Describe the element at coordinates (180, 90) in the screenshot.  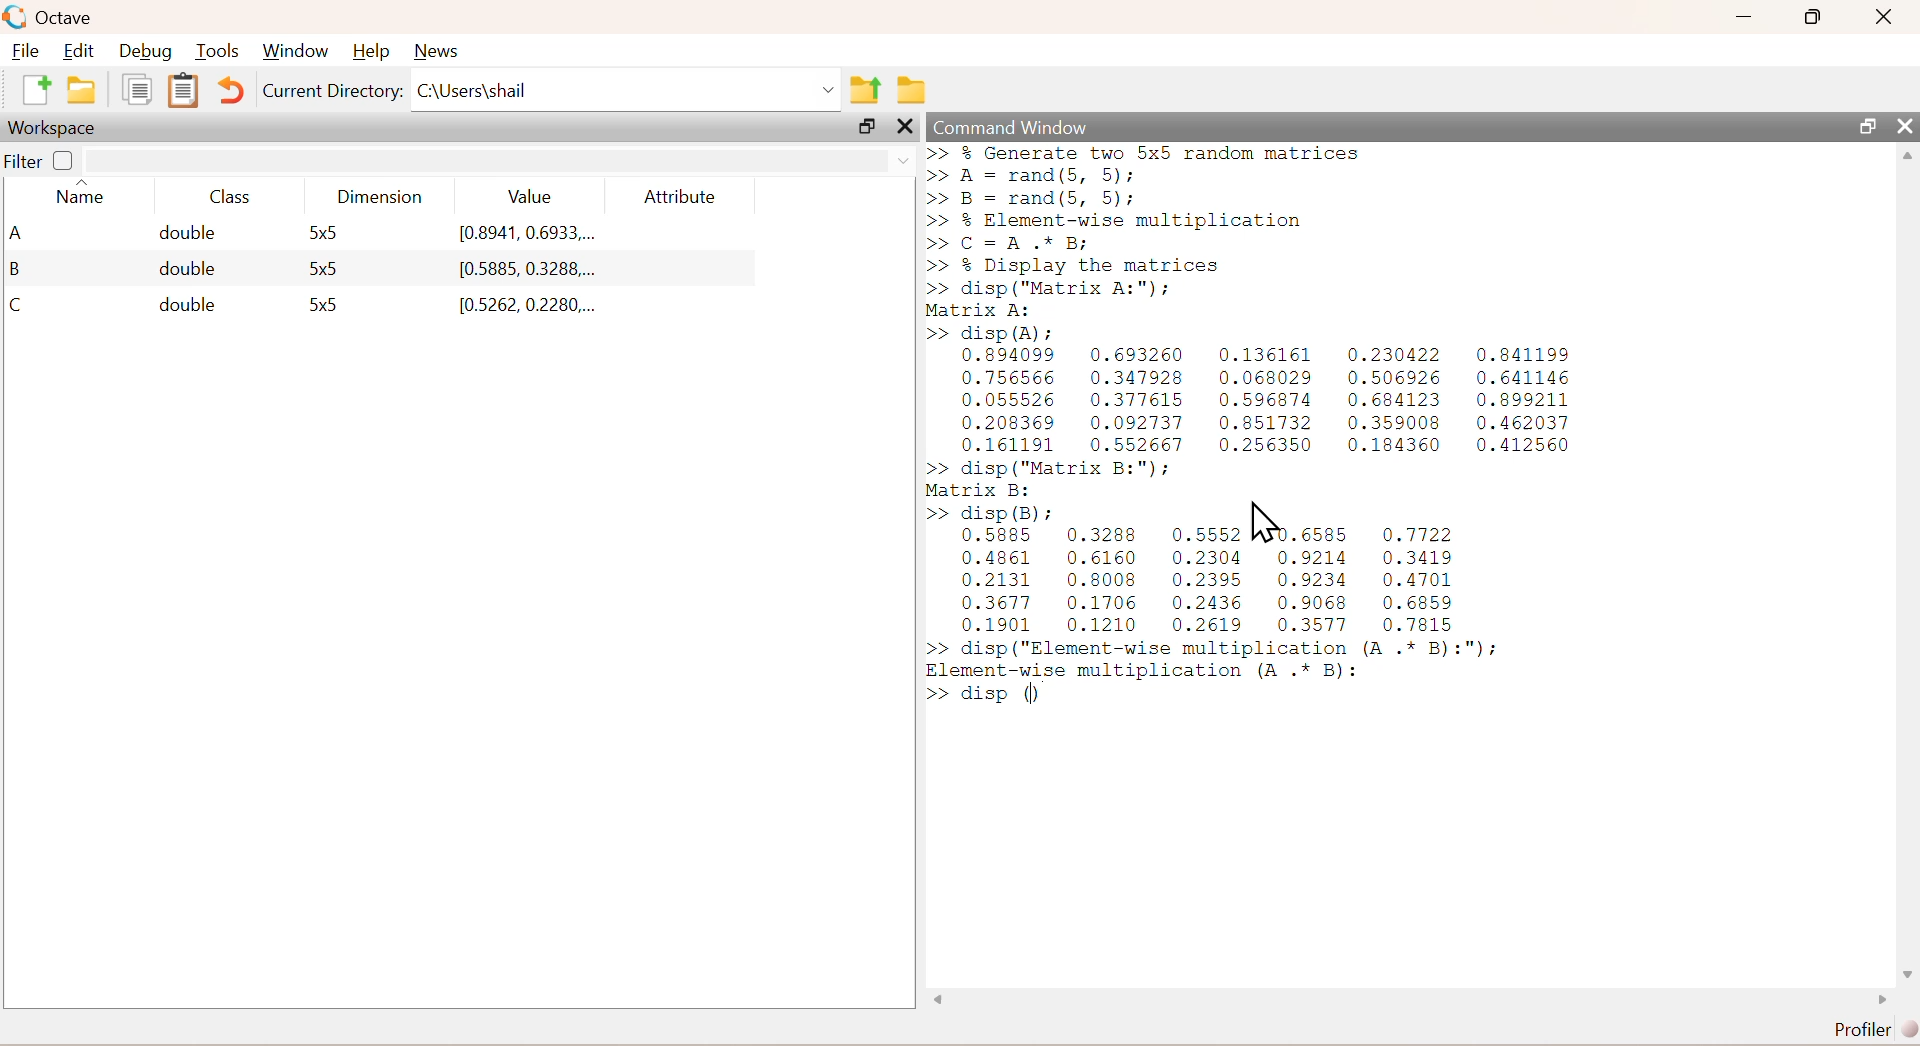
I see `Paste` at that location.